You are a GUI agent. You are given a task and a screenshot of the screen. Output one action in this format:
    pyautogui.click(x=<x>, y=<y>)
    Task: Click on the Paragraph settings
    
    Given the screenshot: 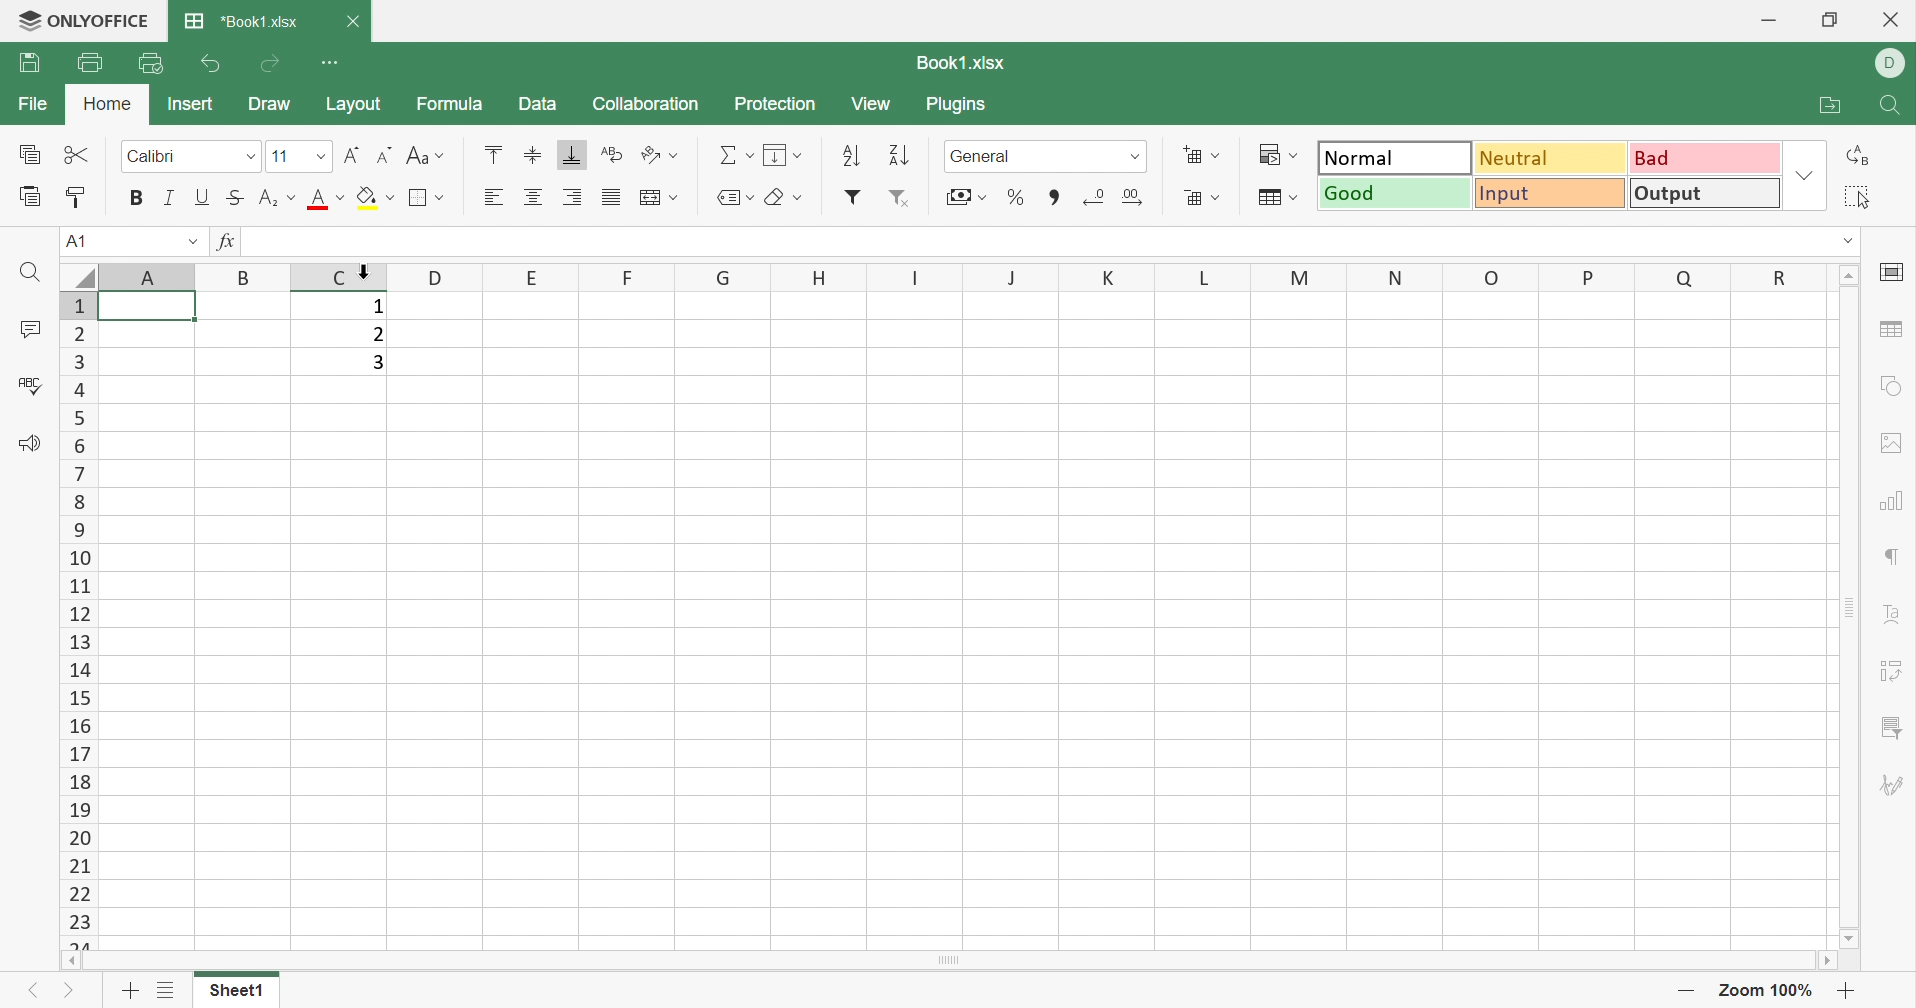 What is the action you would take?
    pyautogui.click(x=1890, y=557)
    